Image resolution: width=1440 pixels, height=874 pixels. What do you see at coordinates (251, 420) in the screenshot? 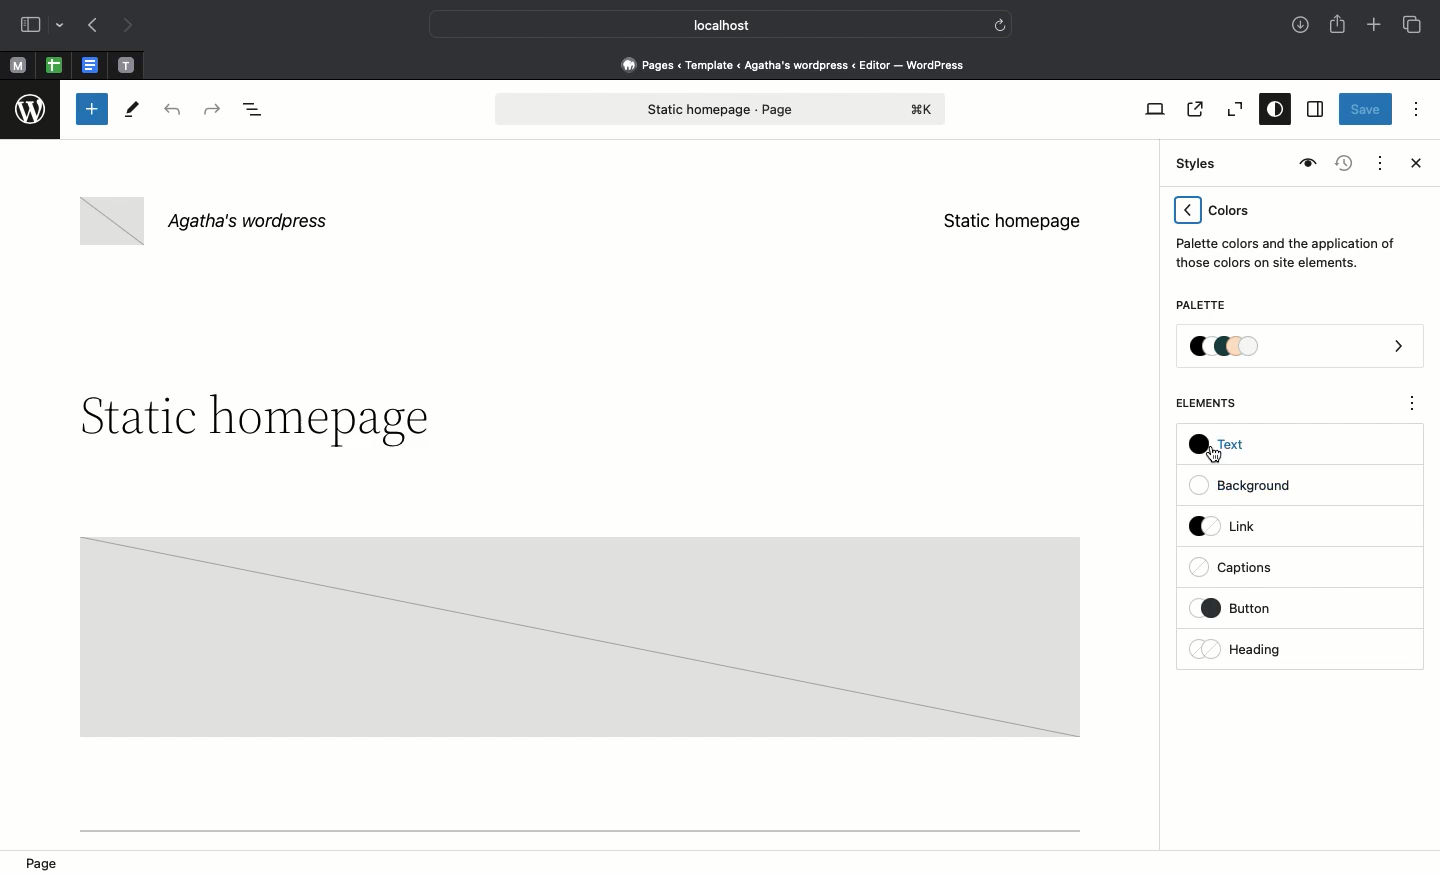
I see `Headline` at bounding box center [251, 420].